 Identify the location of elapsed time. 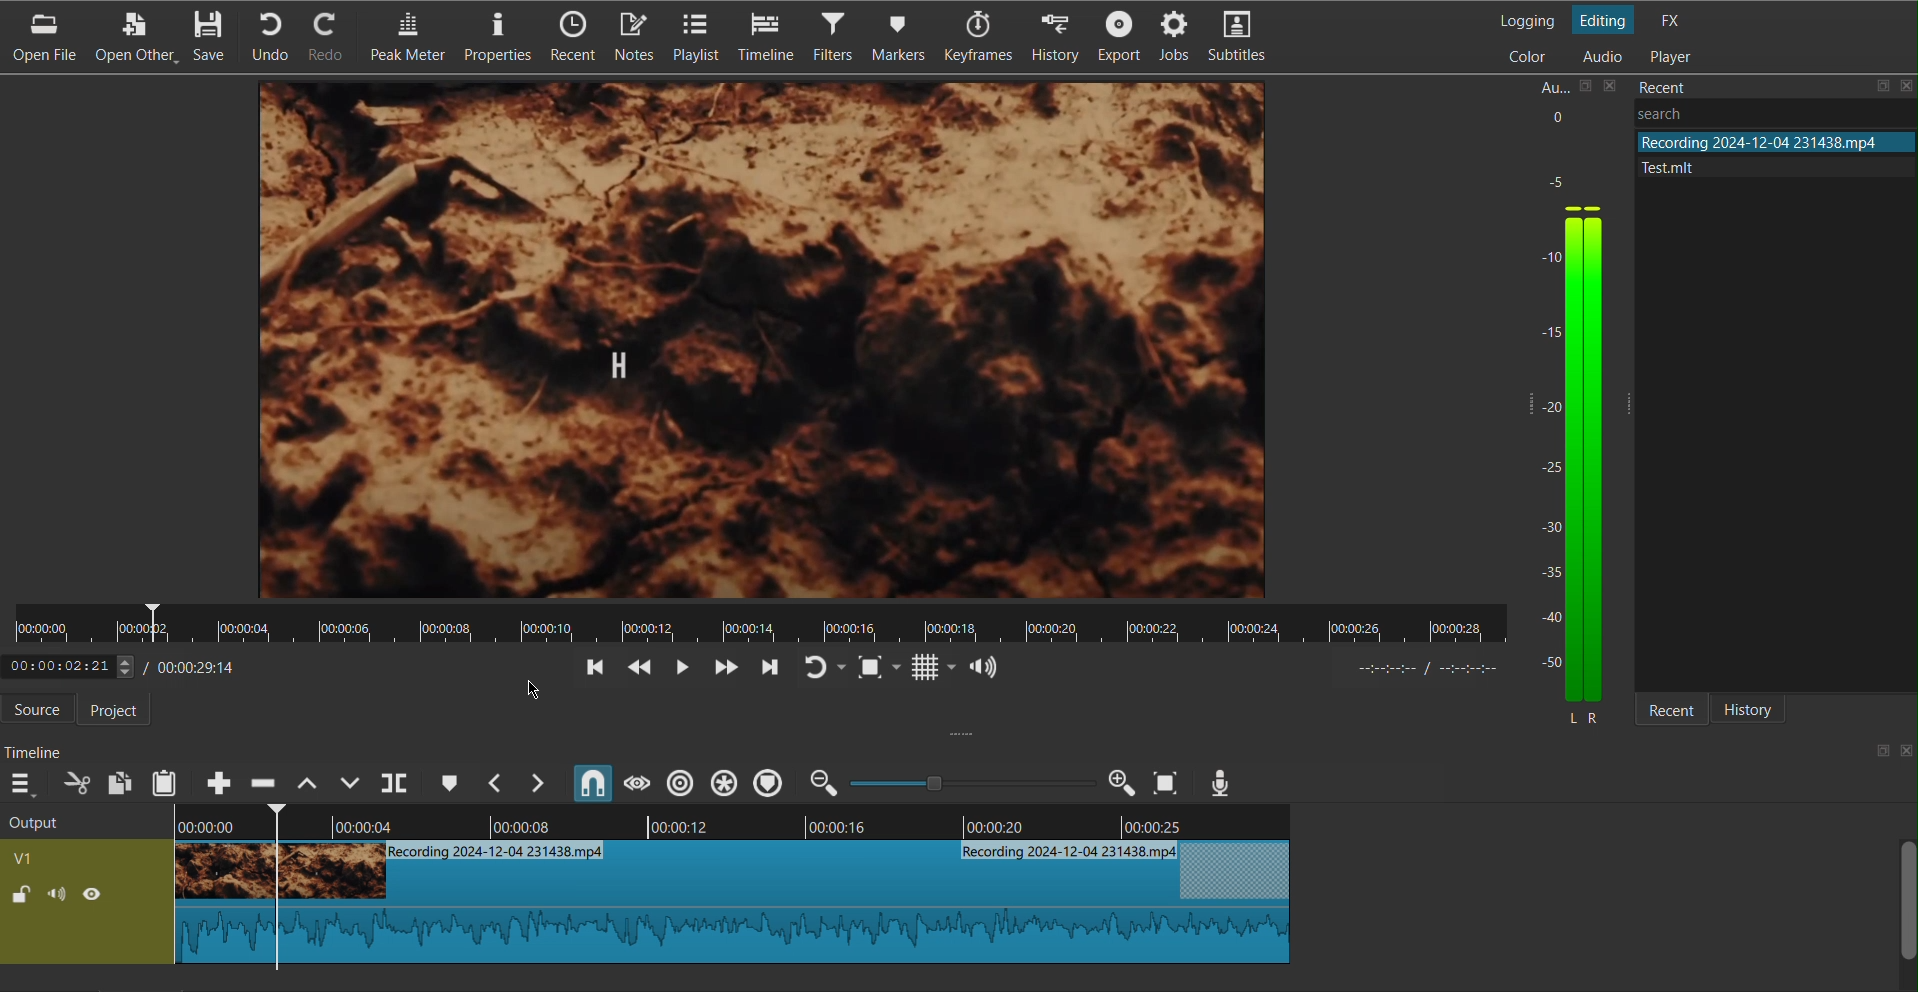
(67, 667).